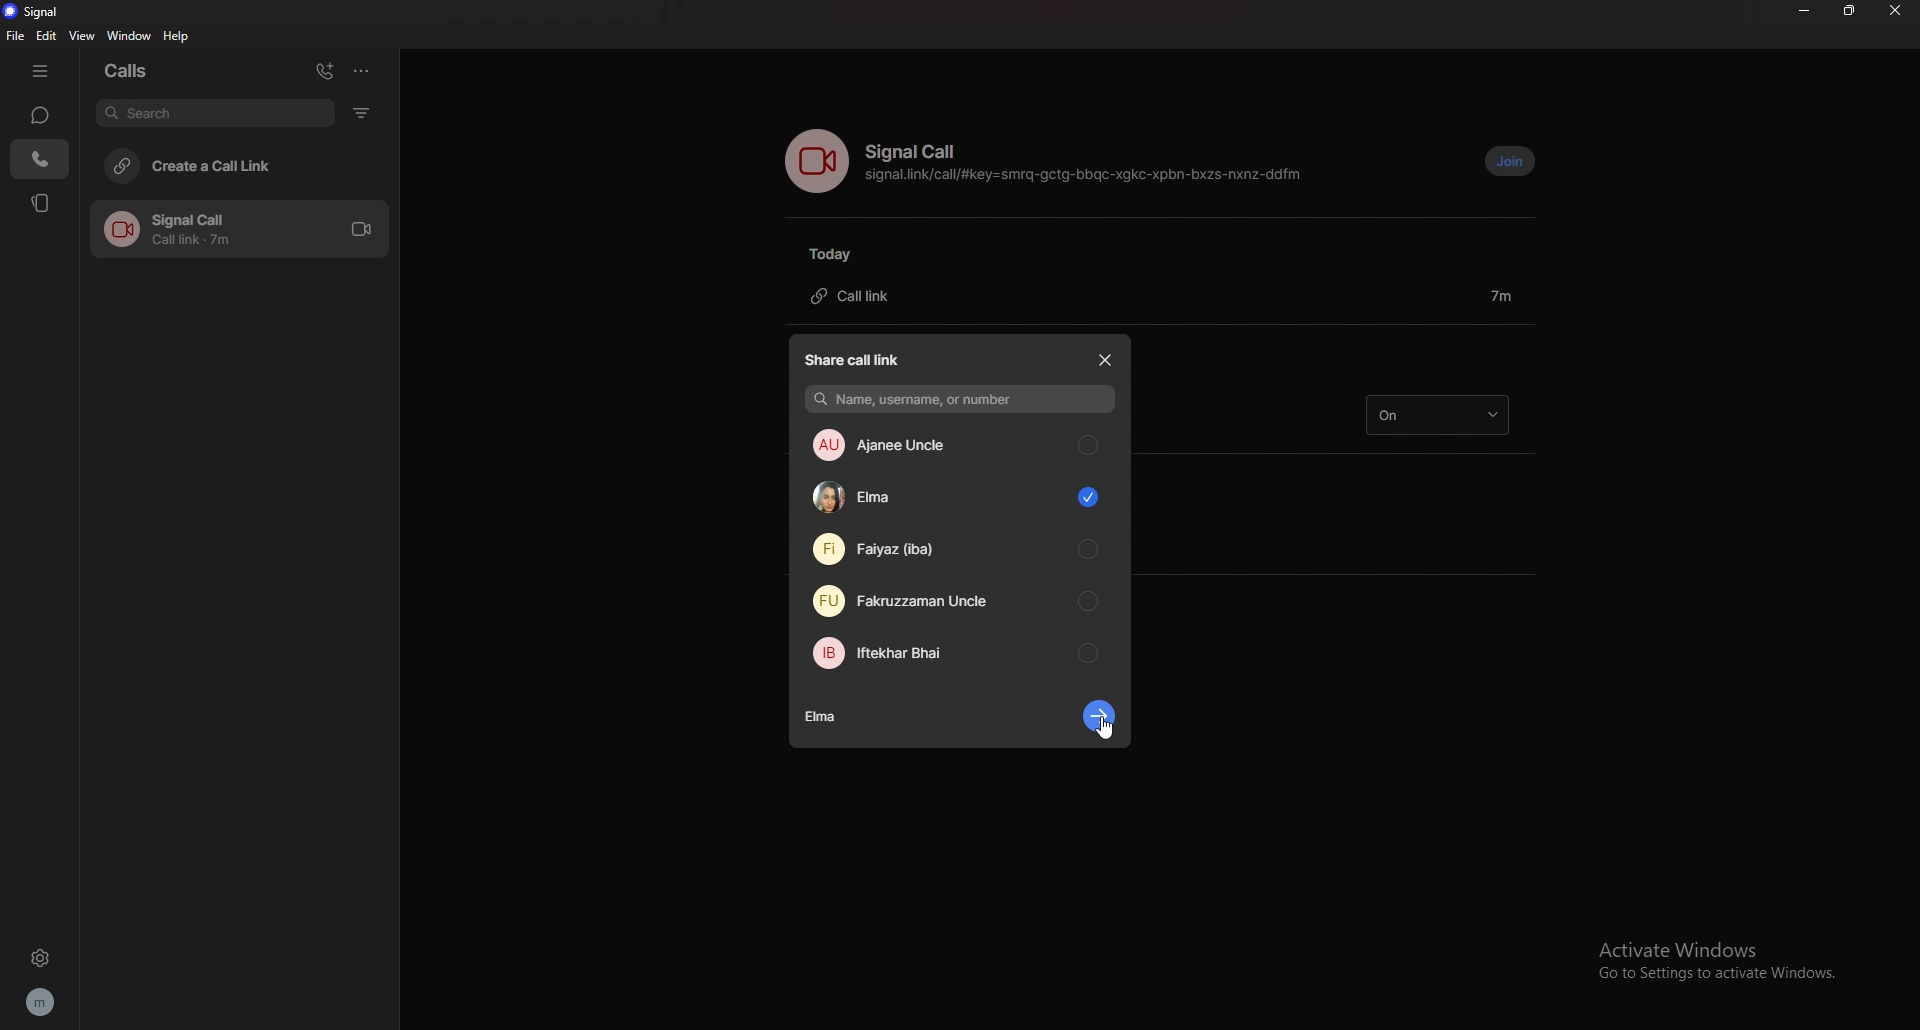 This screenshot has height=1030, width=1920. Describe the element at coordinates (43, 202) in the screenshot. I see `stories` at that location.